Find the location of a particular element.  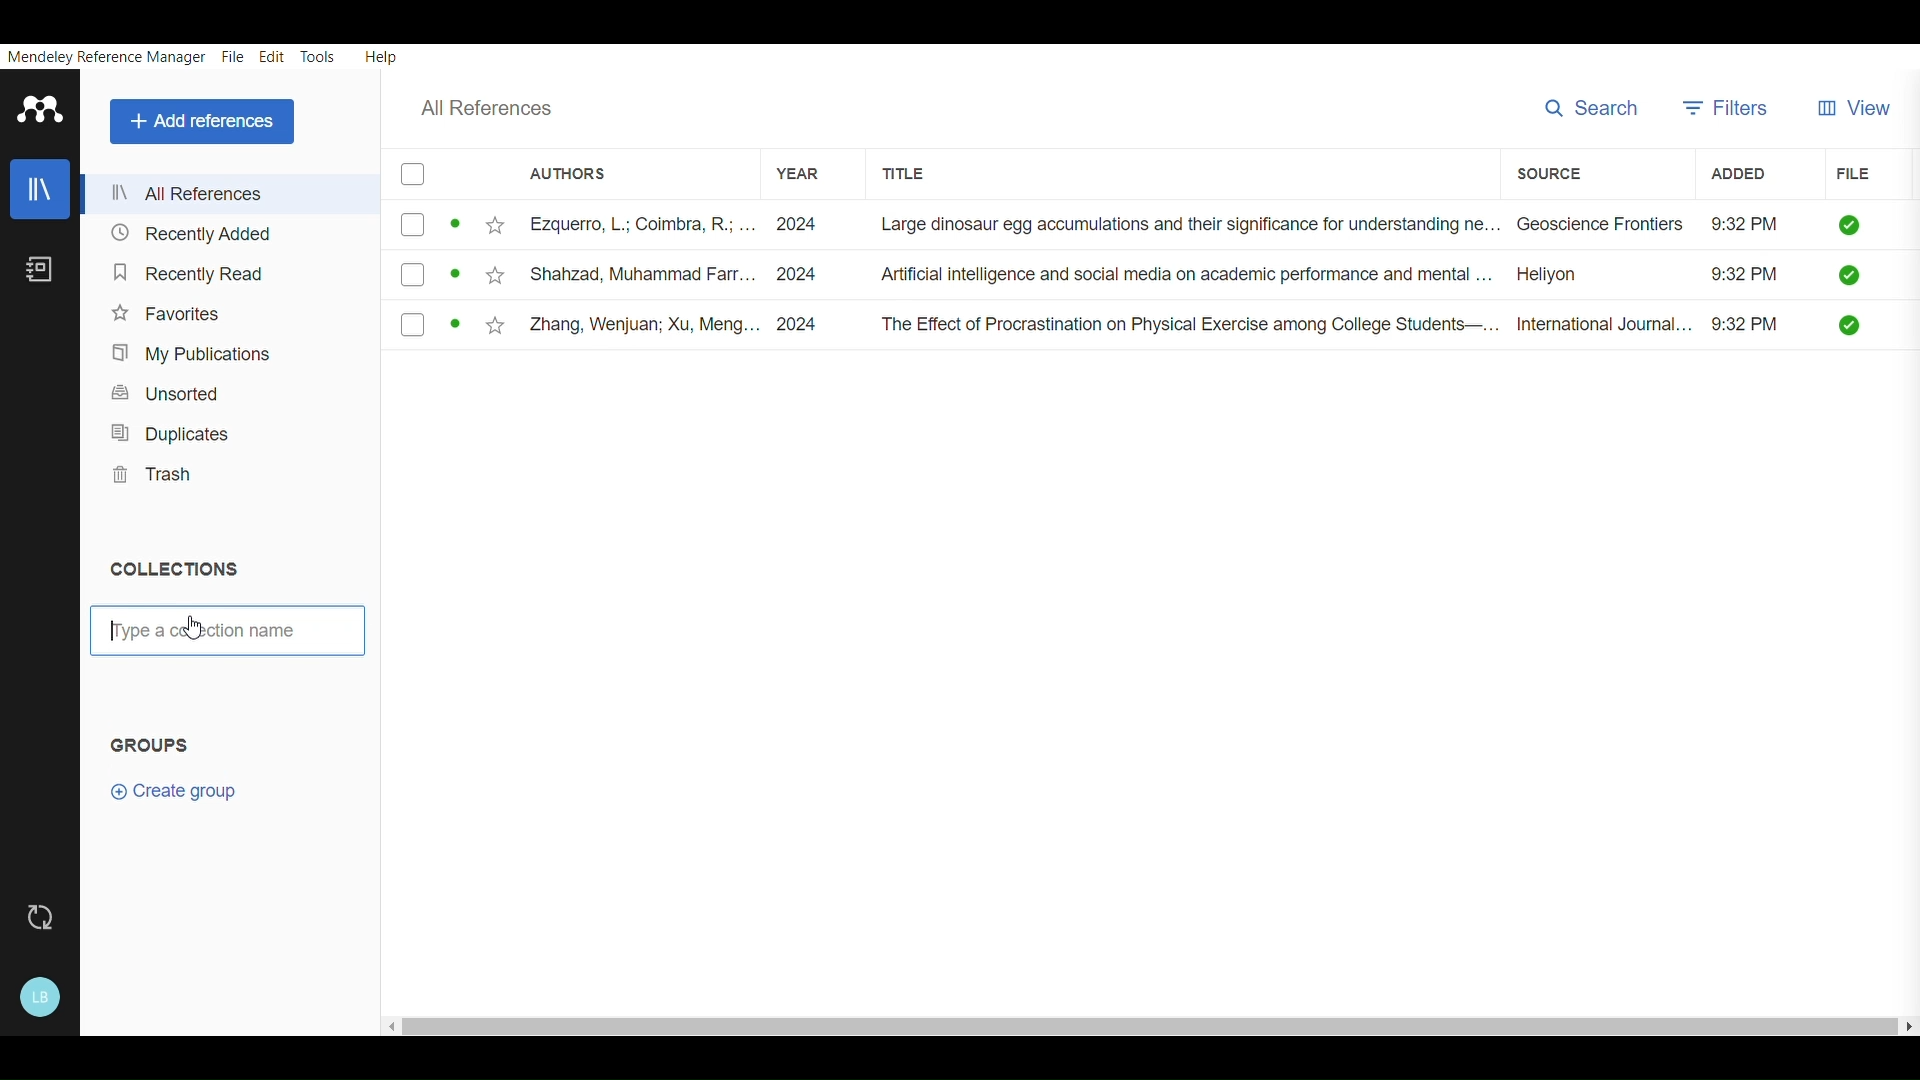

YEAR is located at coordinates (790, 165).